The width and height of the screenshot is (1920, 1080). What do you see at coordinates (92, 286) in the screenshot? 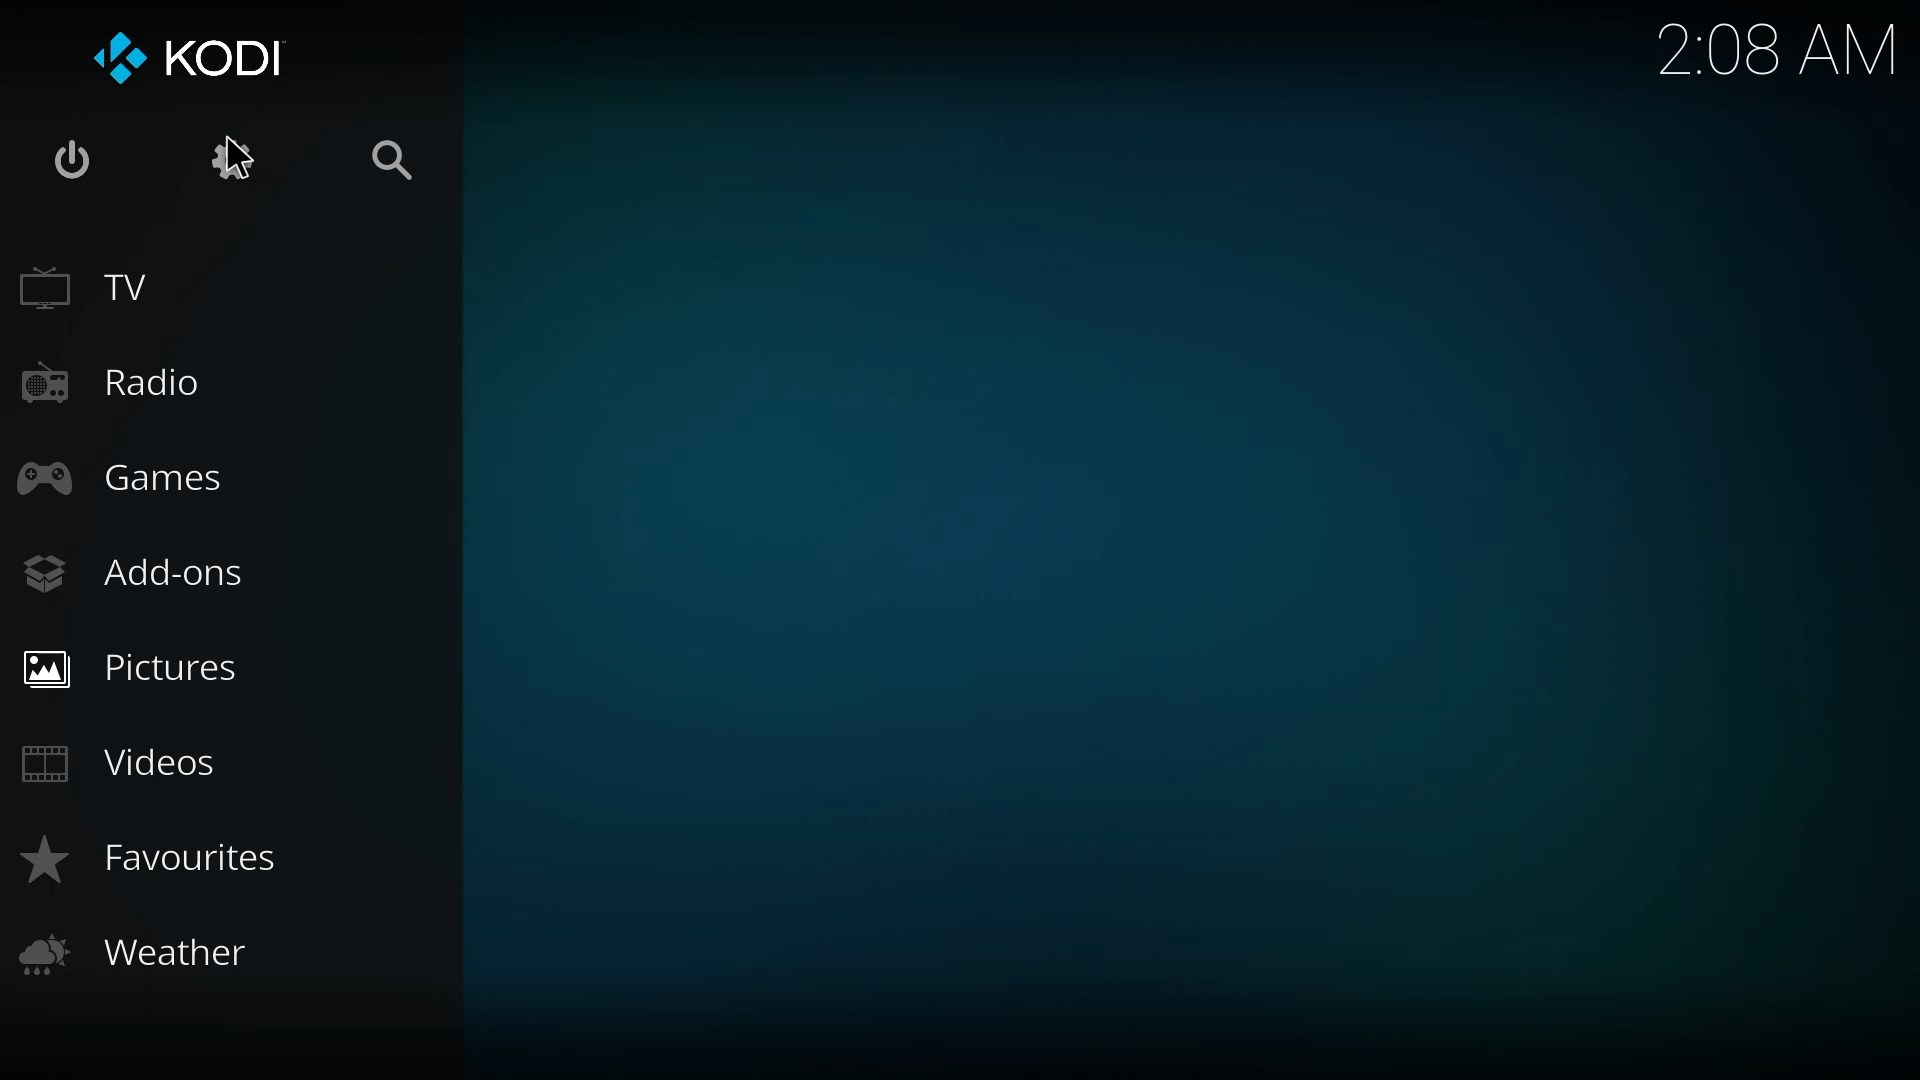
I see `tv` at bounding box center [92, 286].